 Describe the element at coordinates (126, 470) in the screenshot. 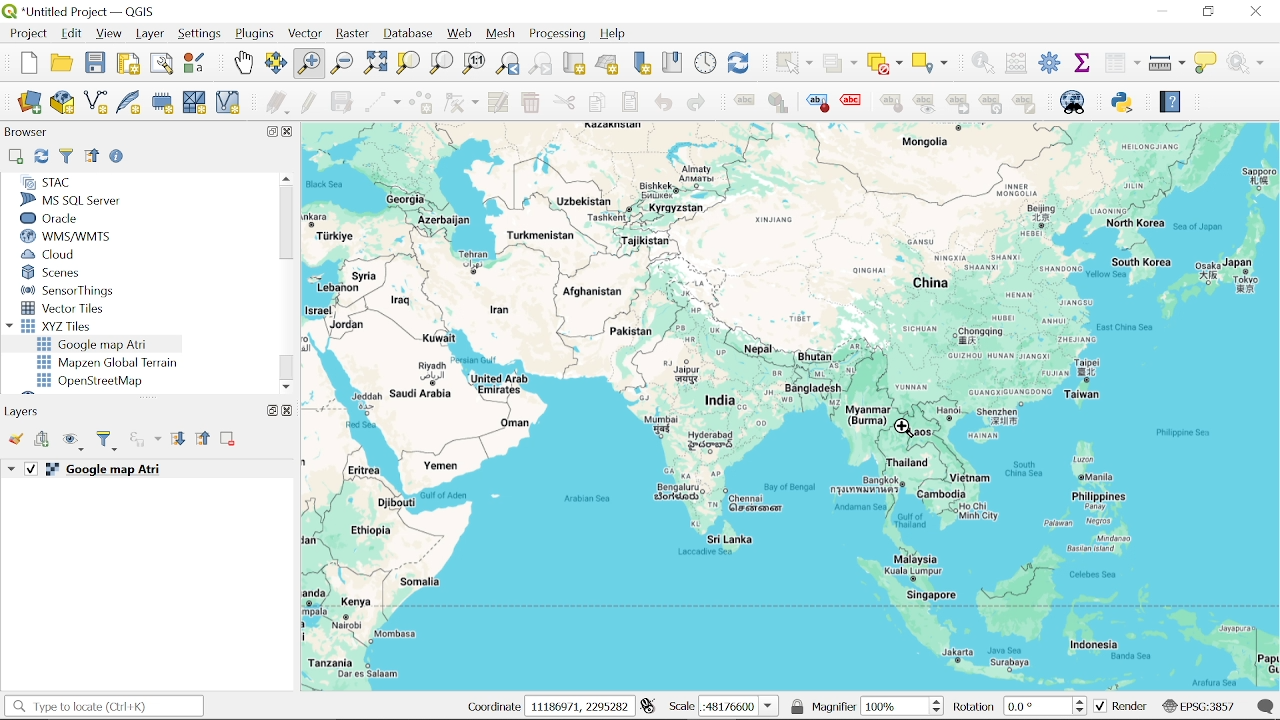

I see `Current layer` at that location.